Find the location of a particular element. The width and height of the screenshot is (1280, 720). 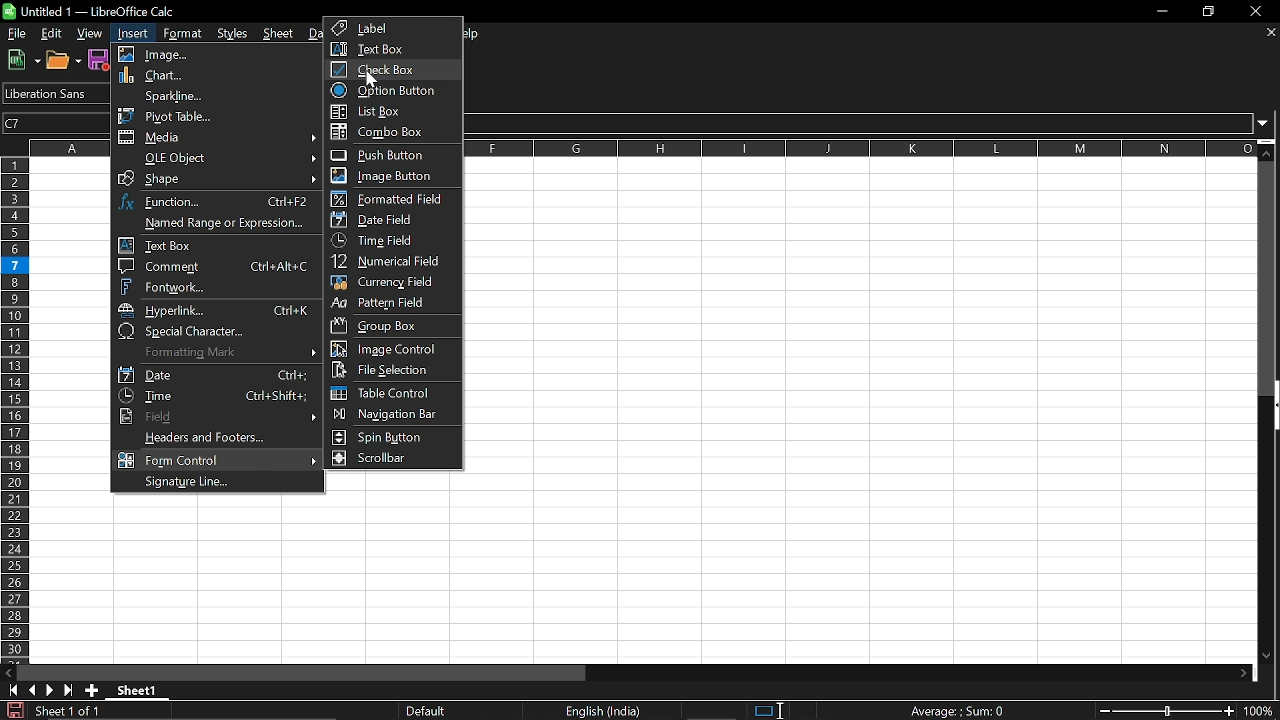

Push button is located at coordinates (389, 155).